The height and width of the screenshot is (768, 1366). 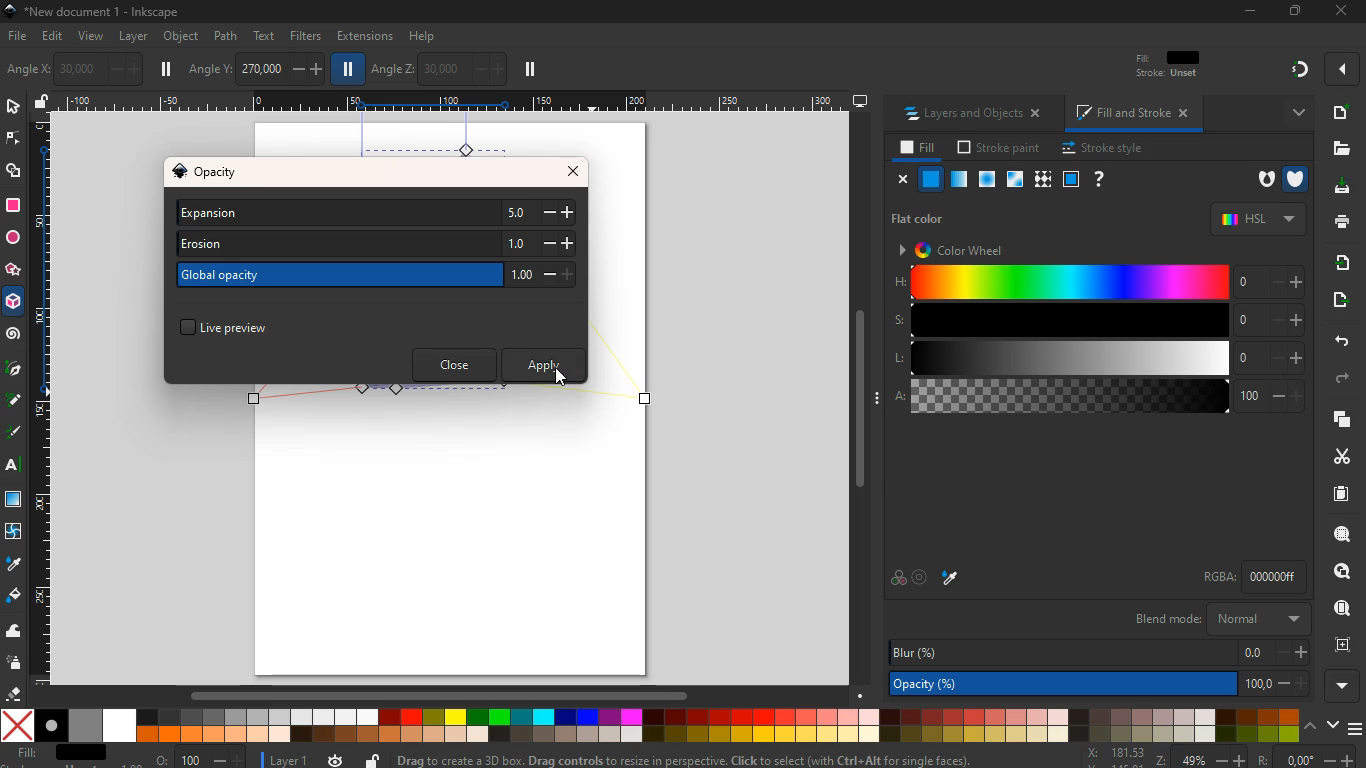 What do you see at coordinates (1250, 11) in the screenshot?
I see `minimize` at bounding box center [1250, 11].